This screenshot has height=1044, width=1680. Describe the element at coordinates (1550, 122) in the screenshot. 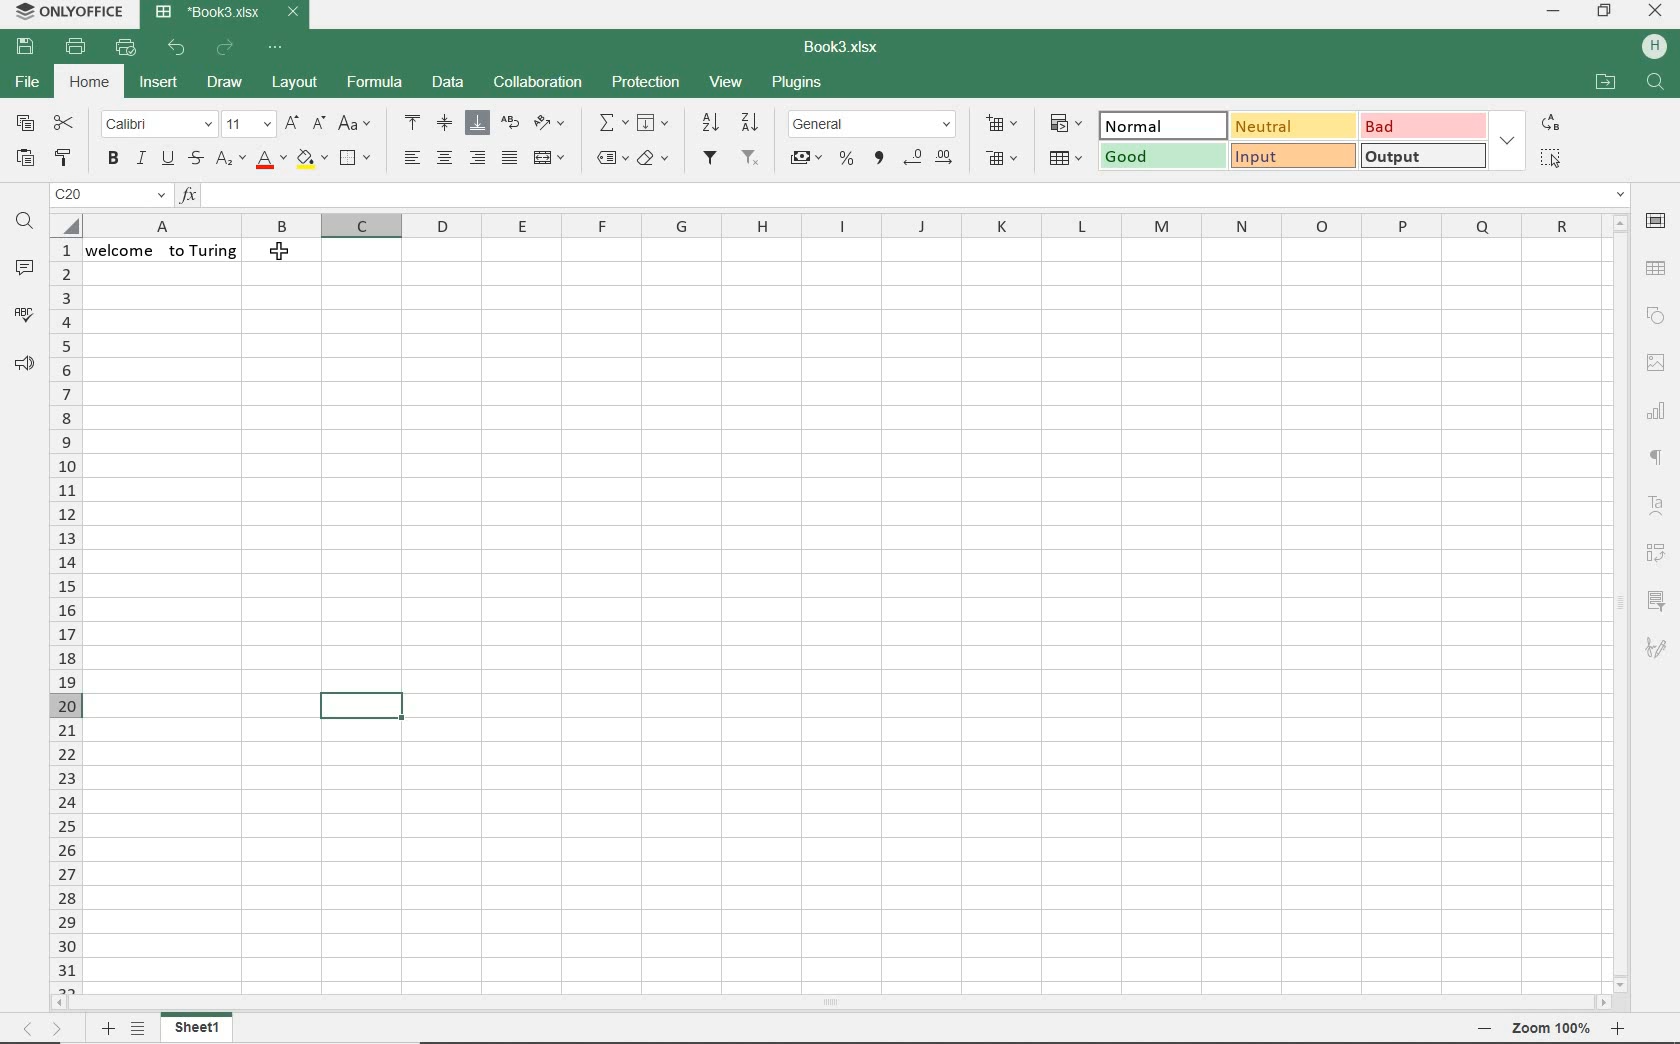

I see `REPLACE` at that location.